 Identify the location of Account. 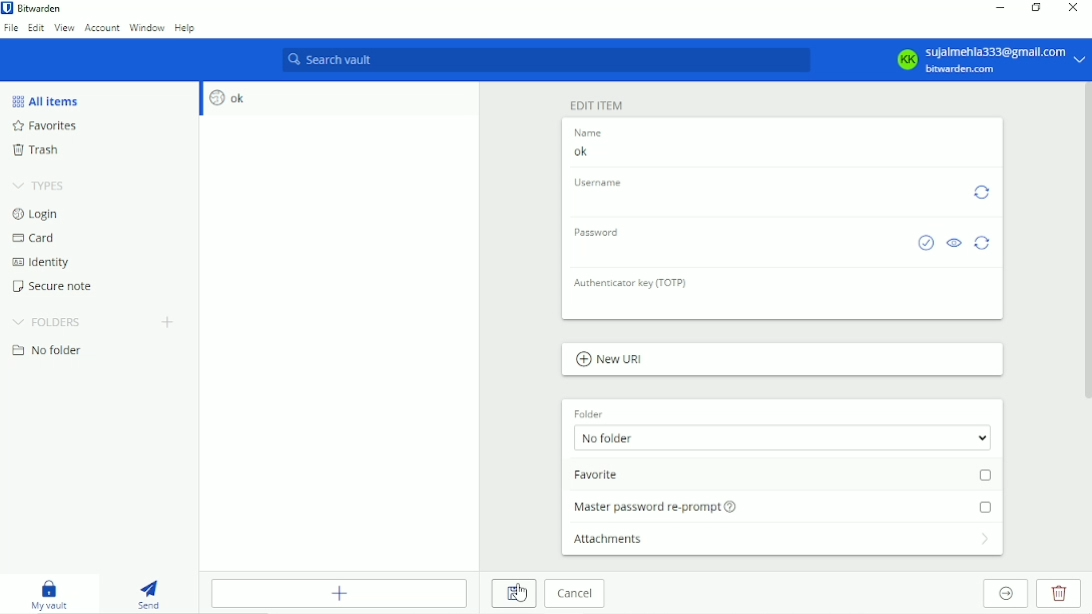
(102, 28).